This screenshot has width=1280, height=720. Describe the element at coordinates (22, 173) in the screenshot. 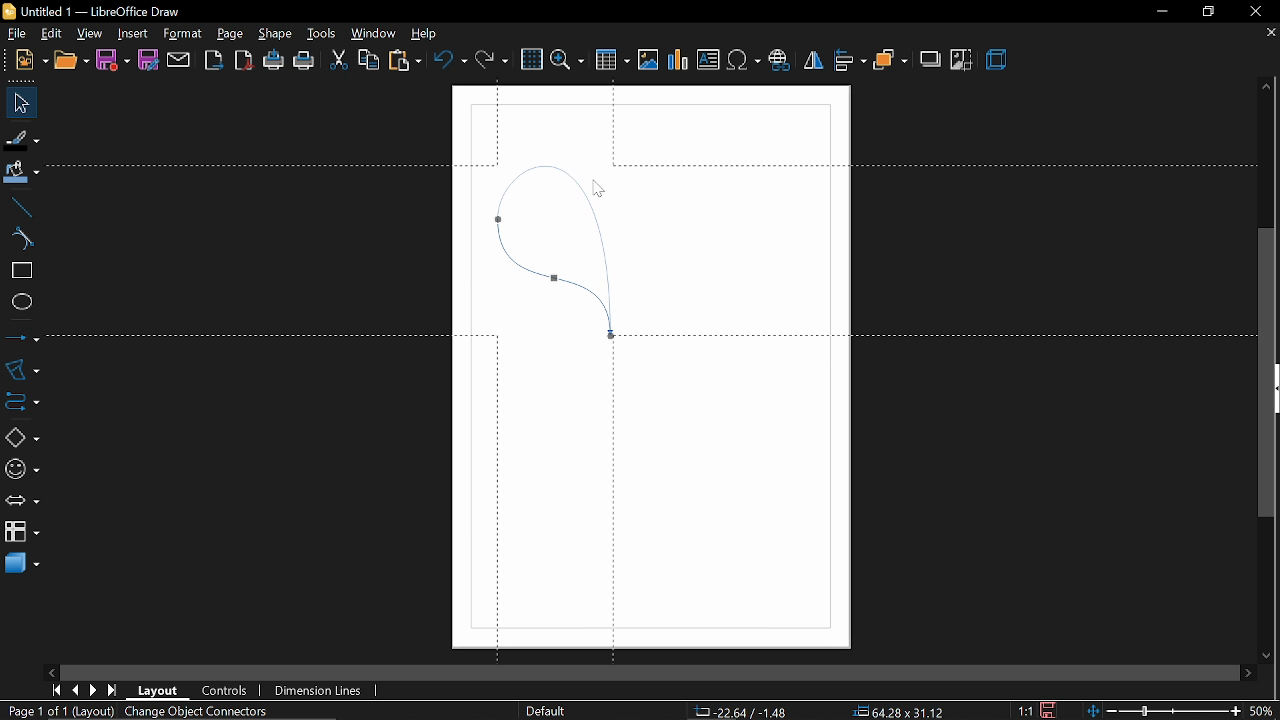

I see `fill color` at that location.